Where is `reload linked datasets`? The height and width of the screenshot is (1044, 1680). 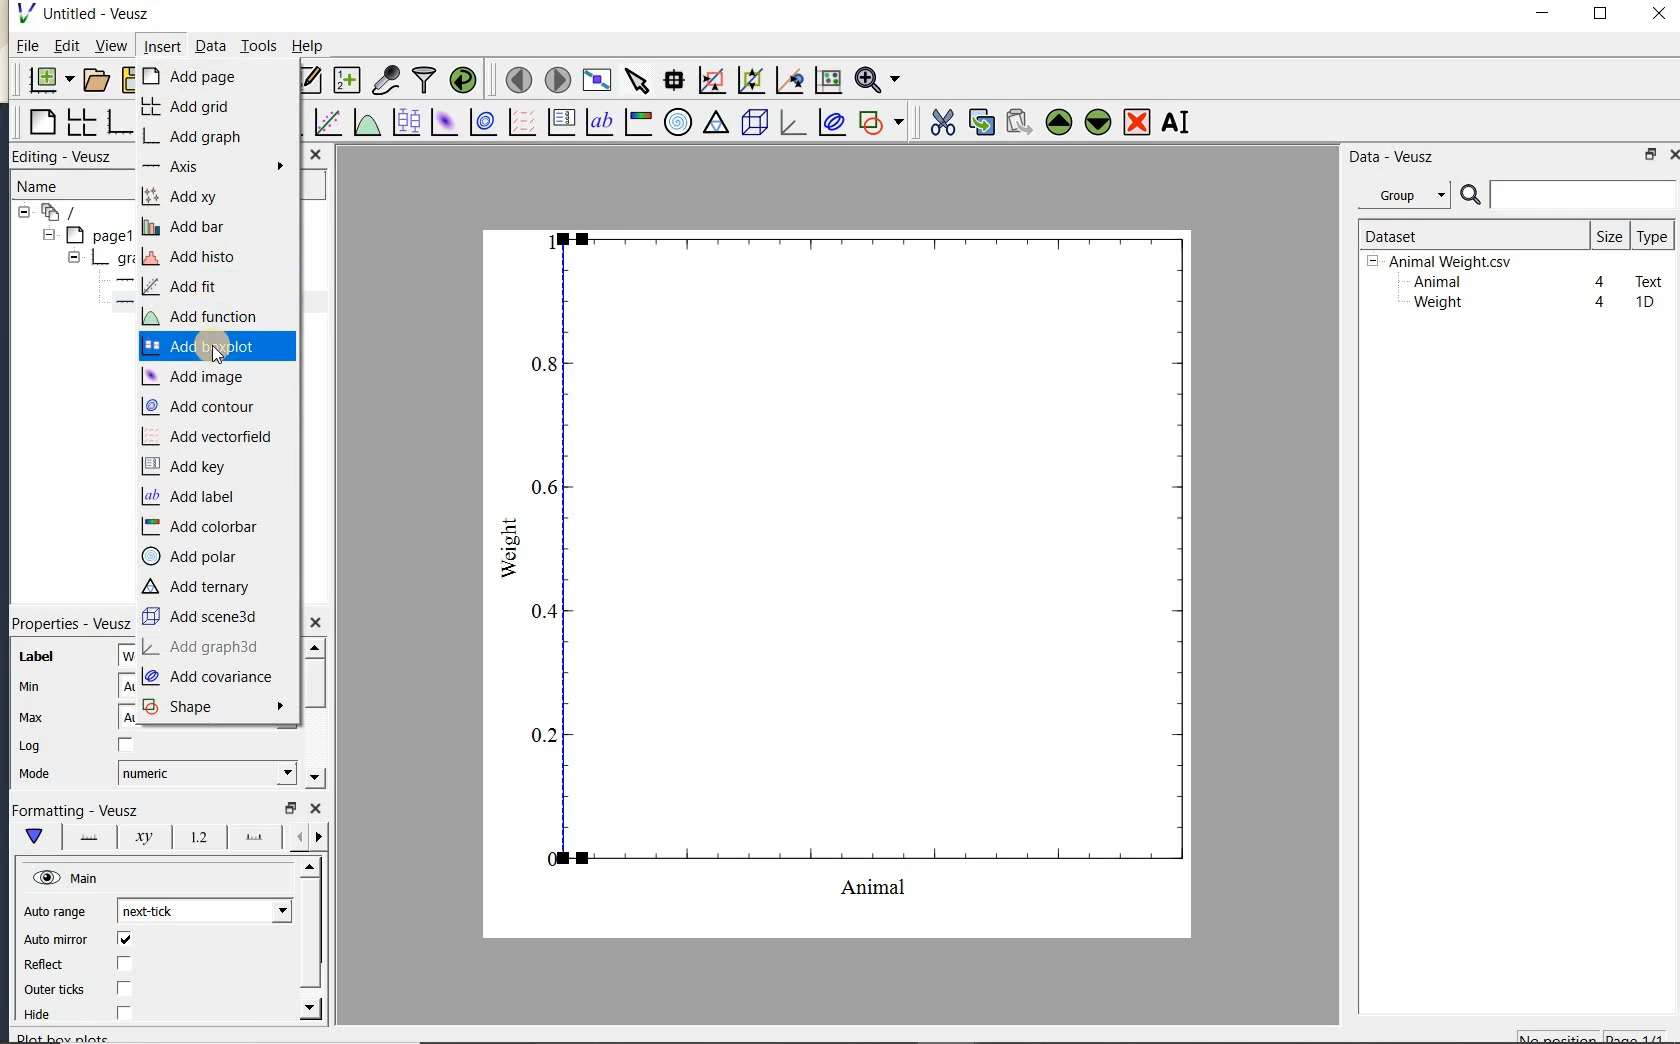 reload linked datasets is located at coordinates (463, 78).